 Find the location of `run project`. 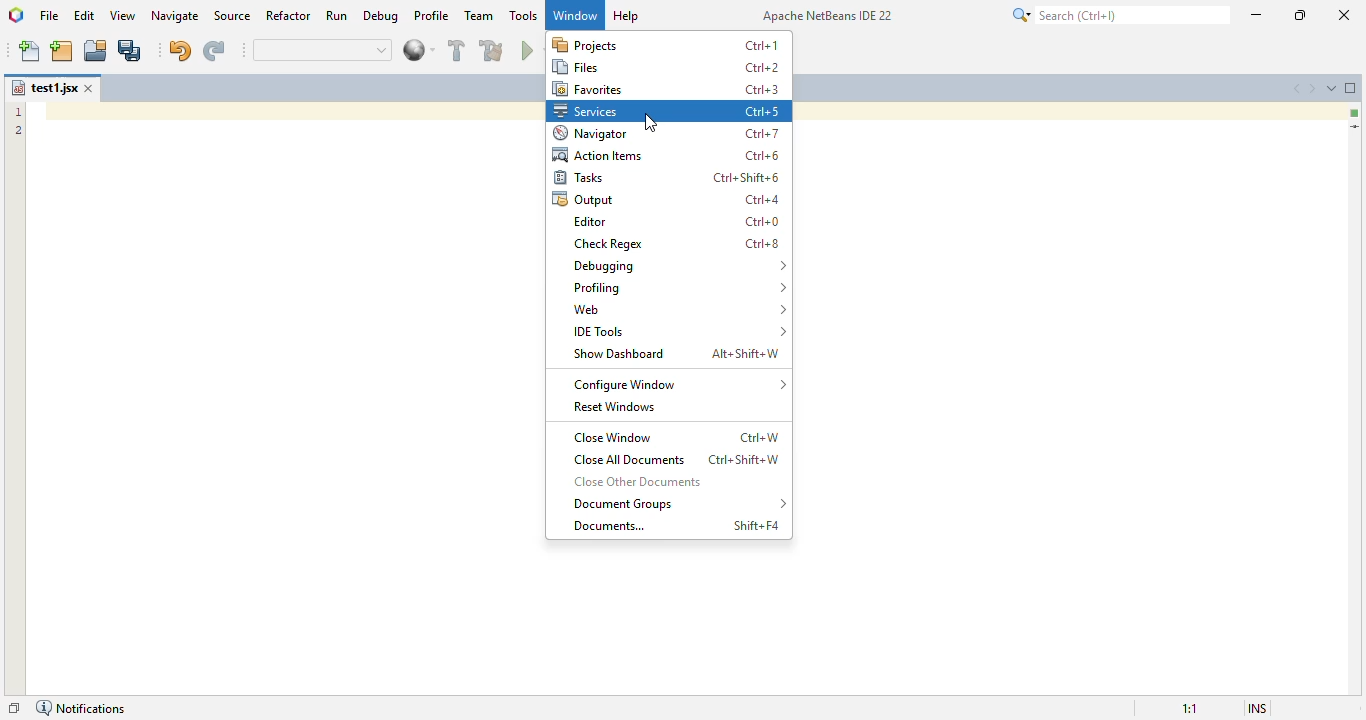

run project is located at coordinates (533, 50).